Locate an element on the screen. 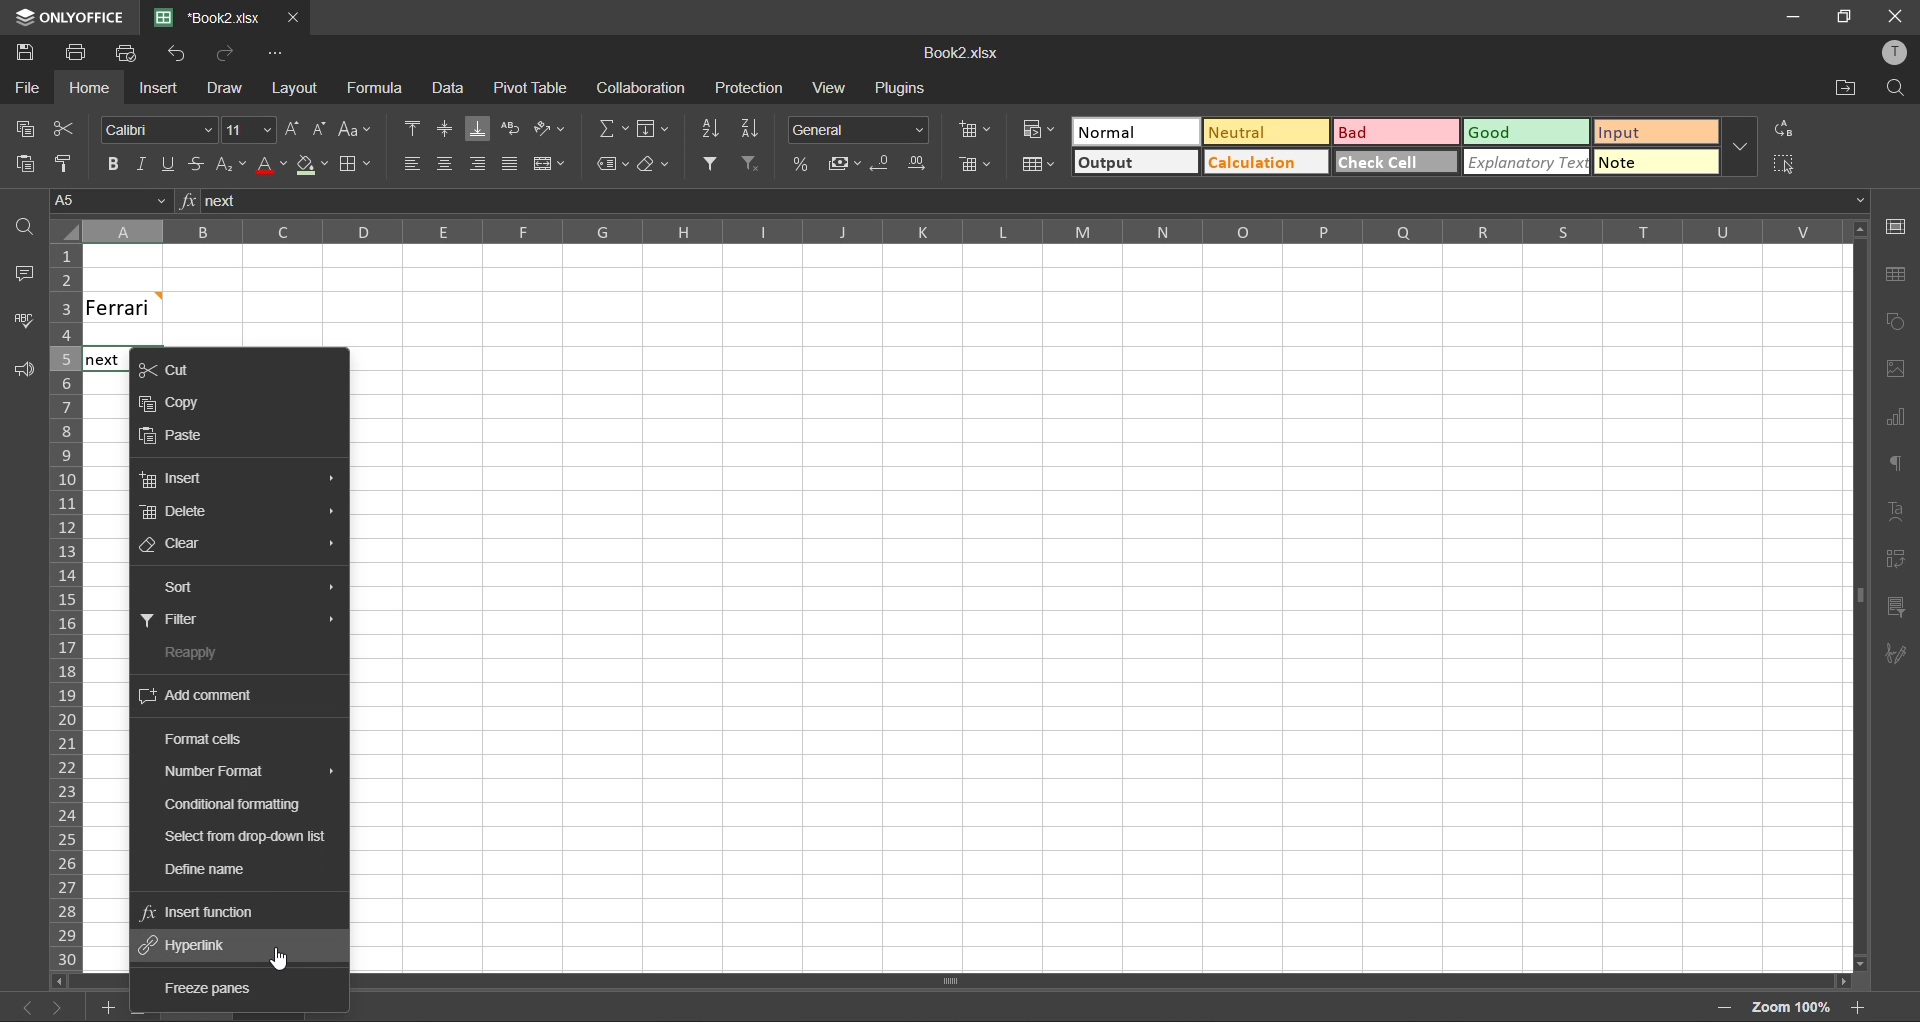  named ranges is located at coordinates (614, 164).